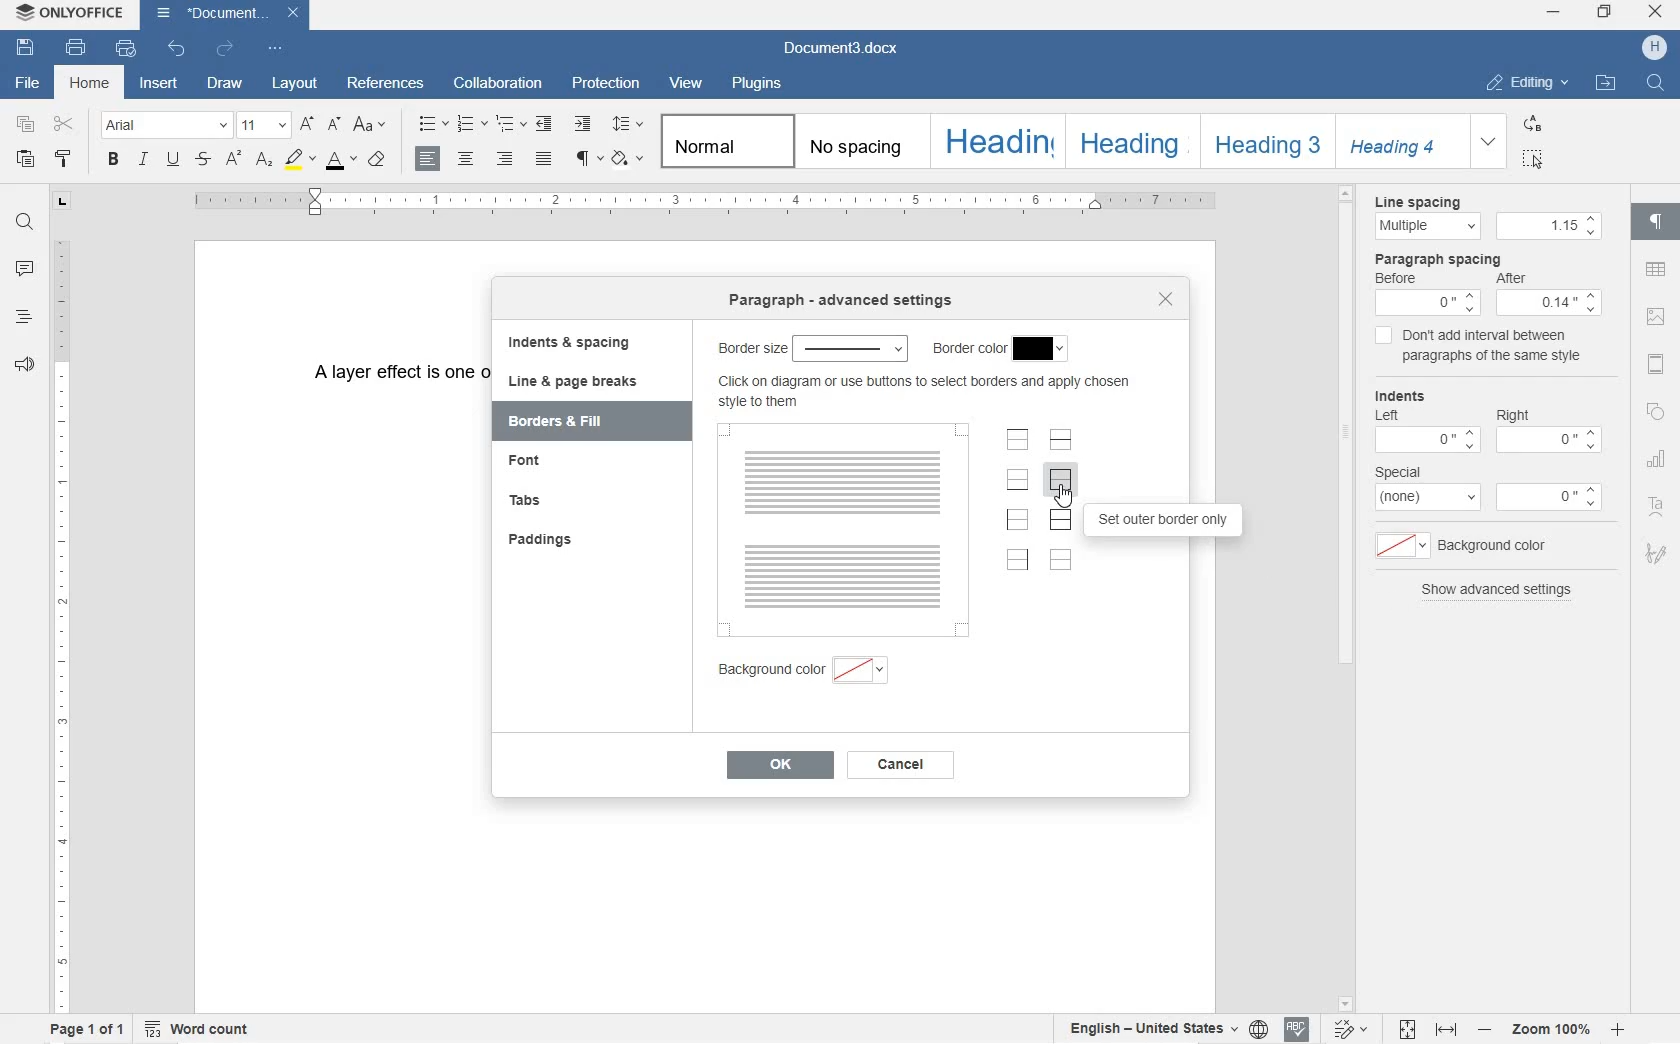  What do you see at coordinates (556, 466) in the screenshot?
I see `font` at bounding box center [556, 466].